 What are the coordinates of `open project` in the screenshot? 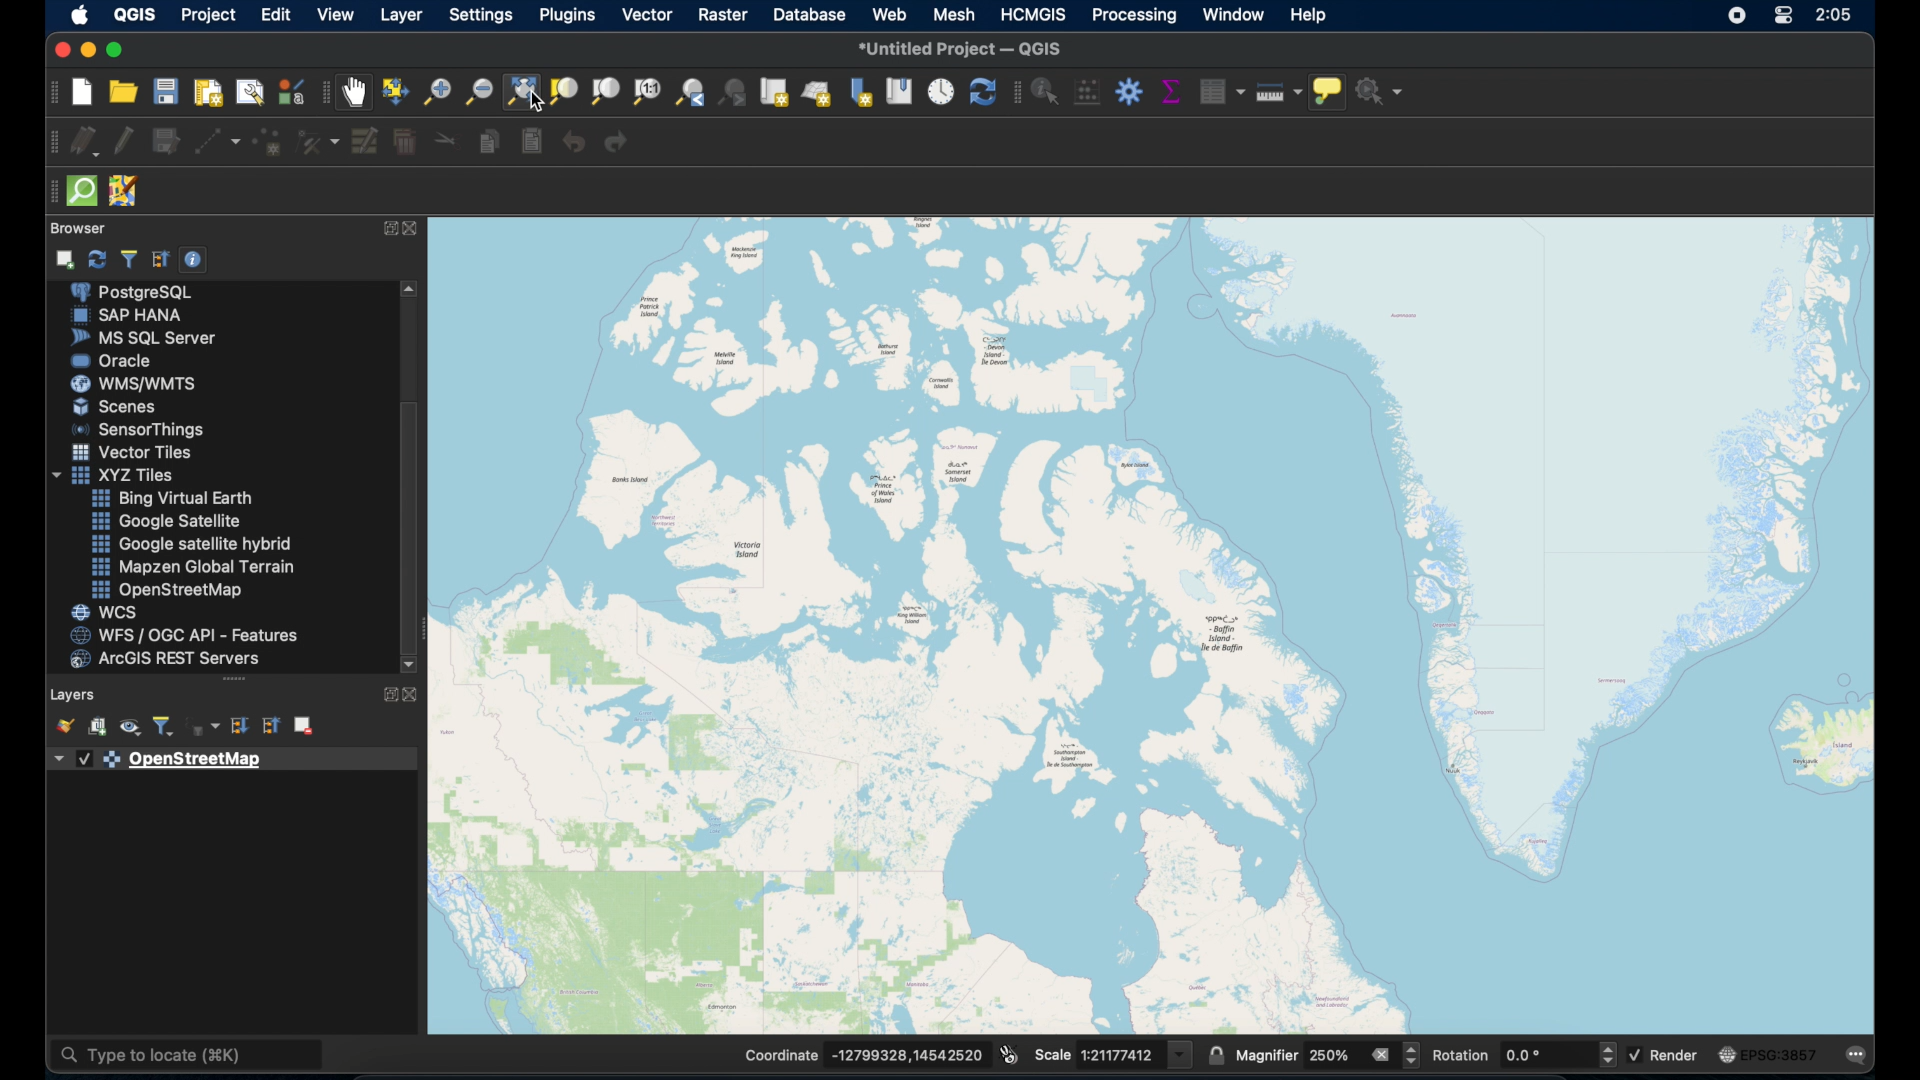 It's located at (124, 90).